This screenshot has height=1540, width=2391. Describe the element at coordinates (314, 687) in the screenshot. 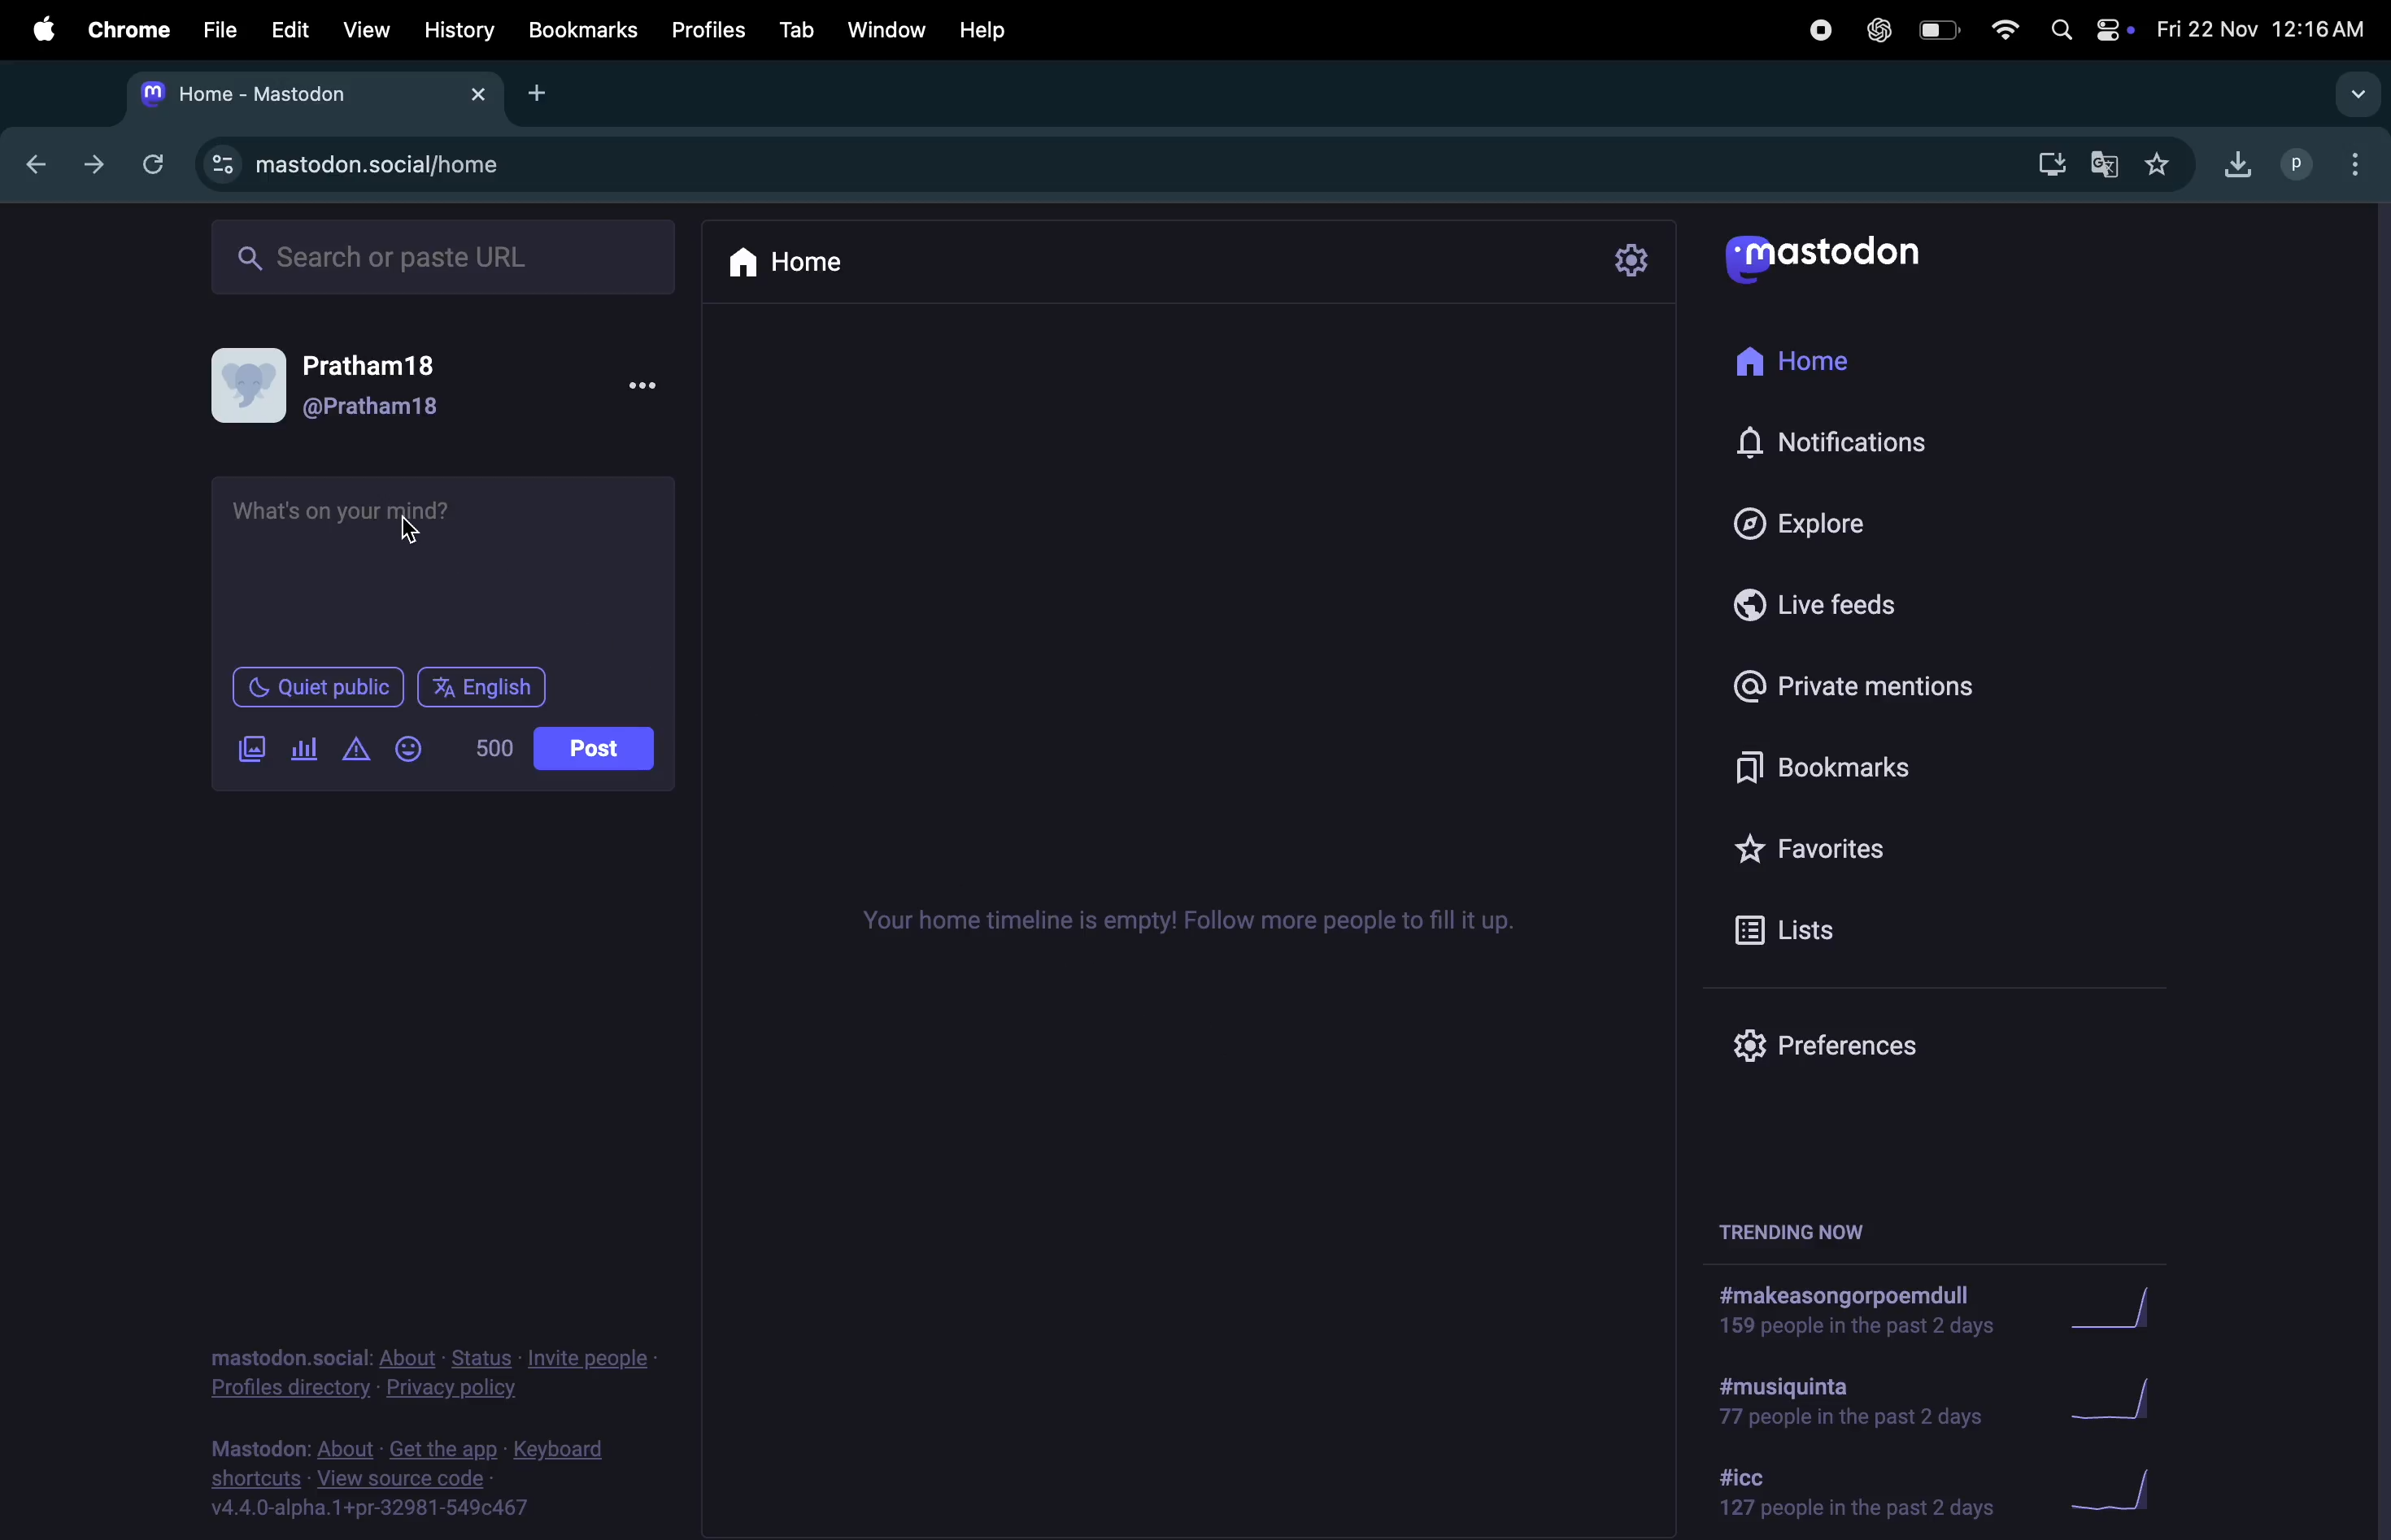

I see `quiet place` at that location.